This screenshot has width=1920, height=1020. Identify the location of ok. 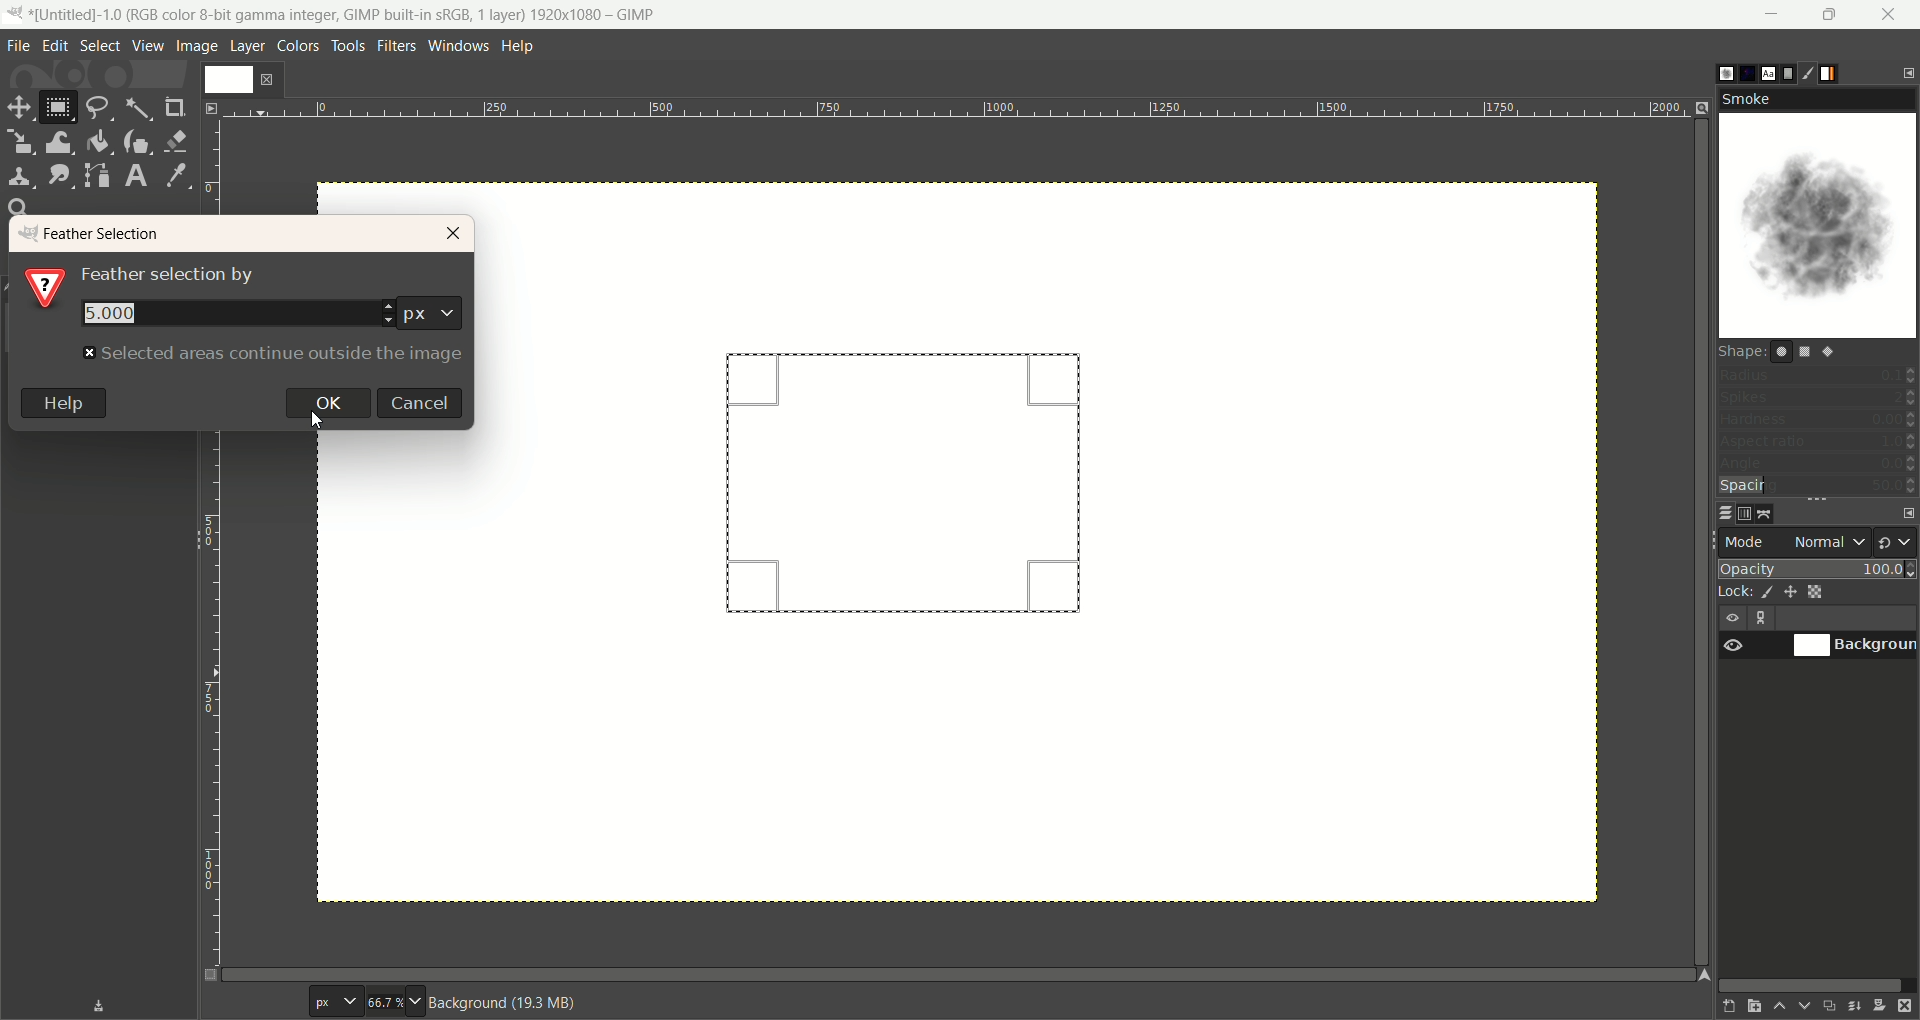
(327, 403).